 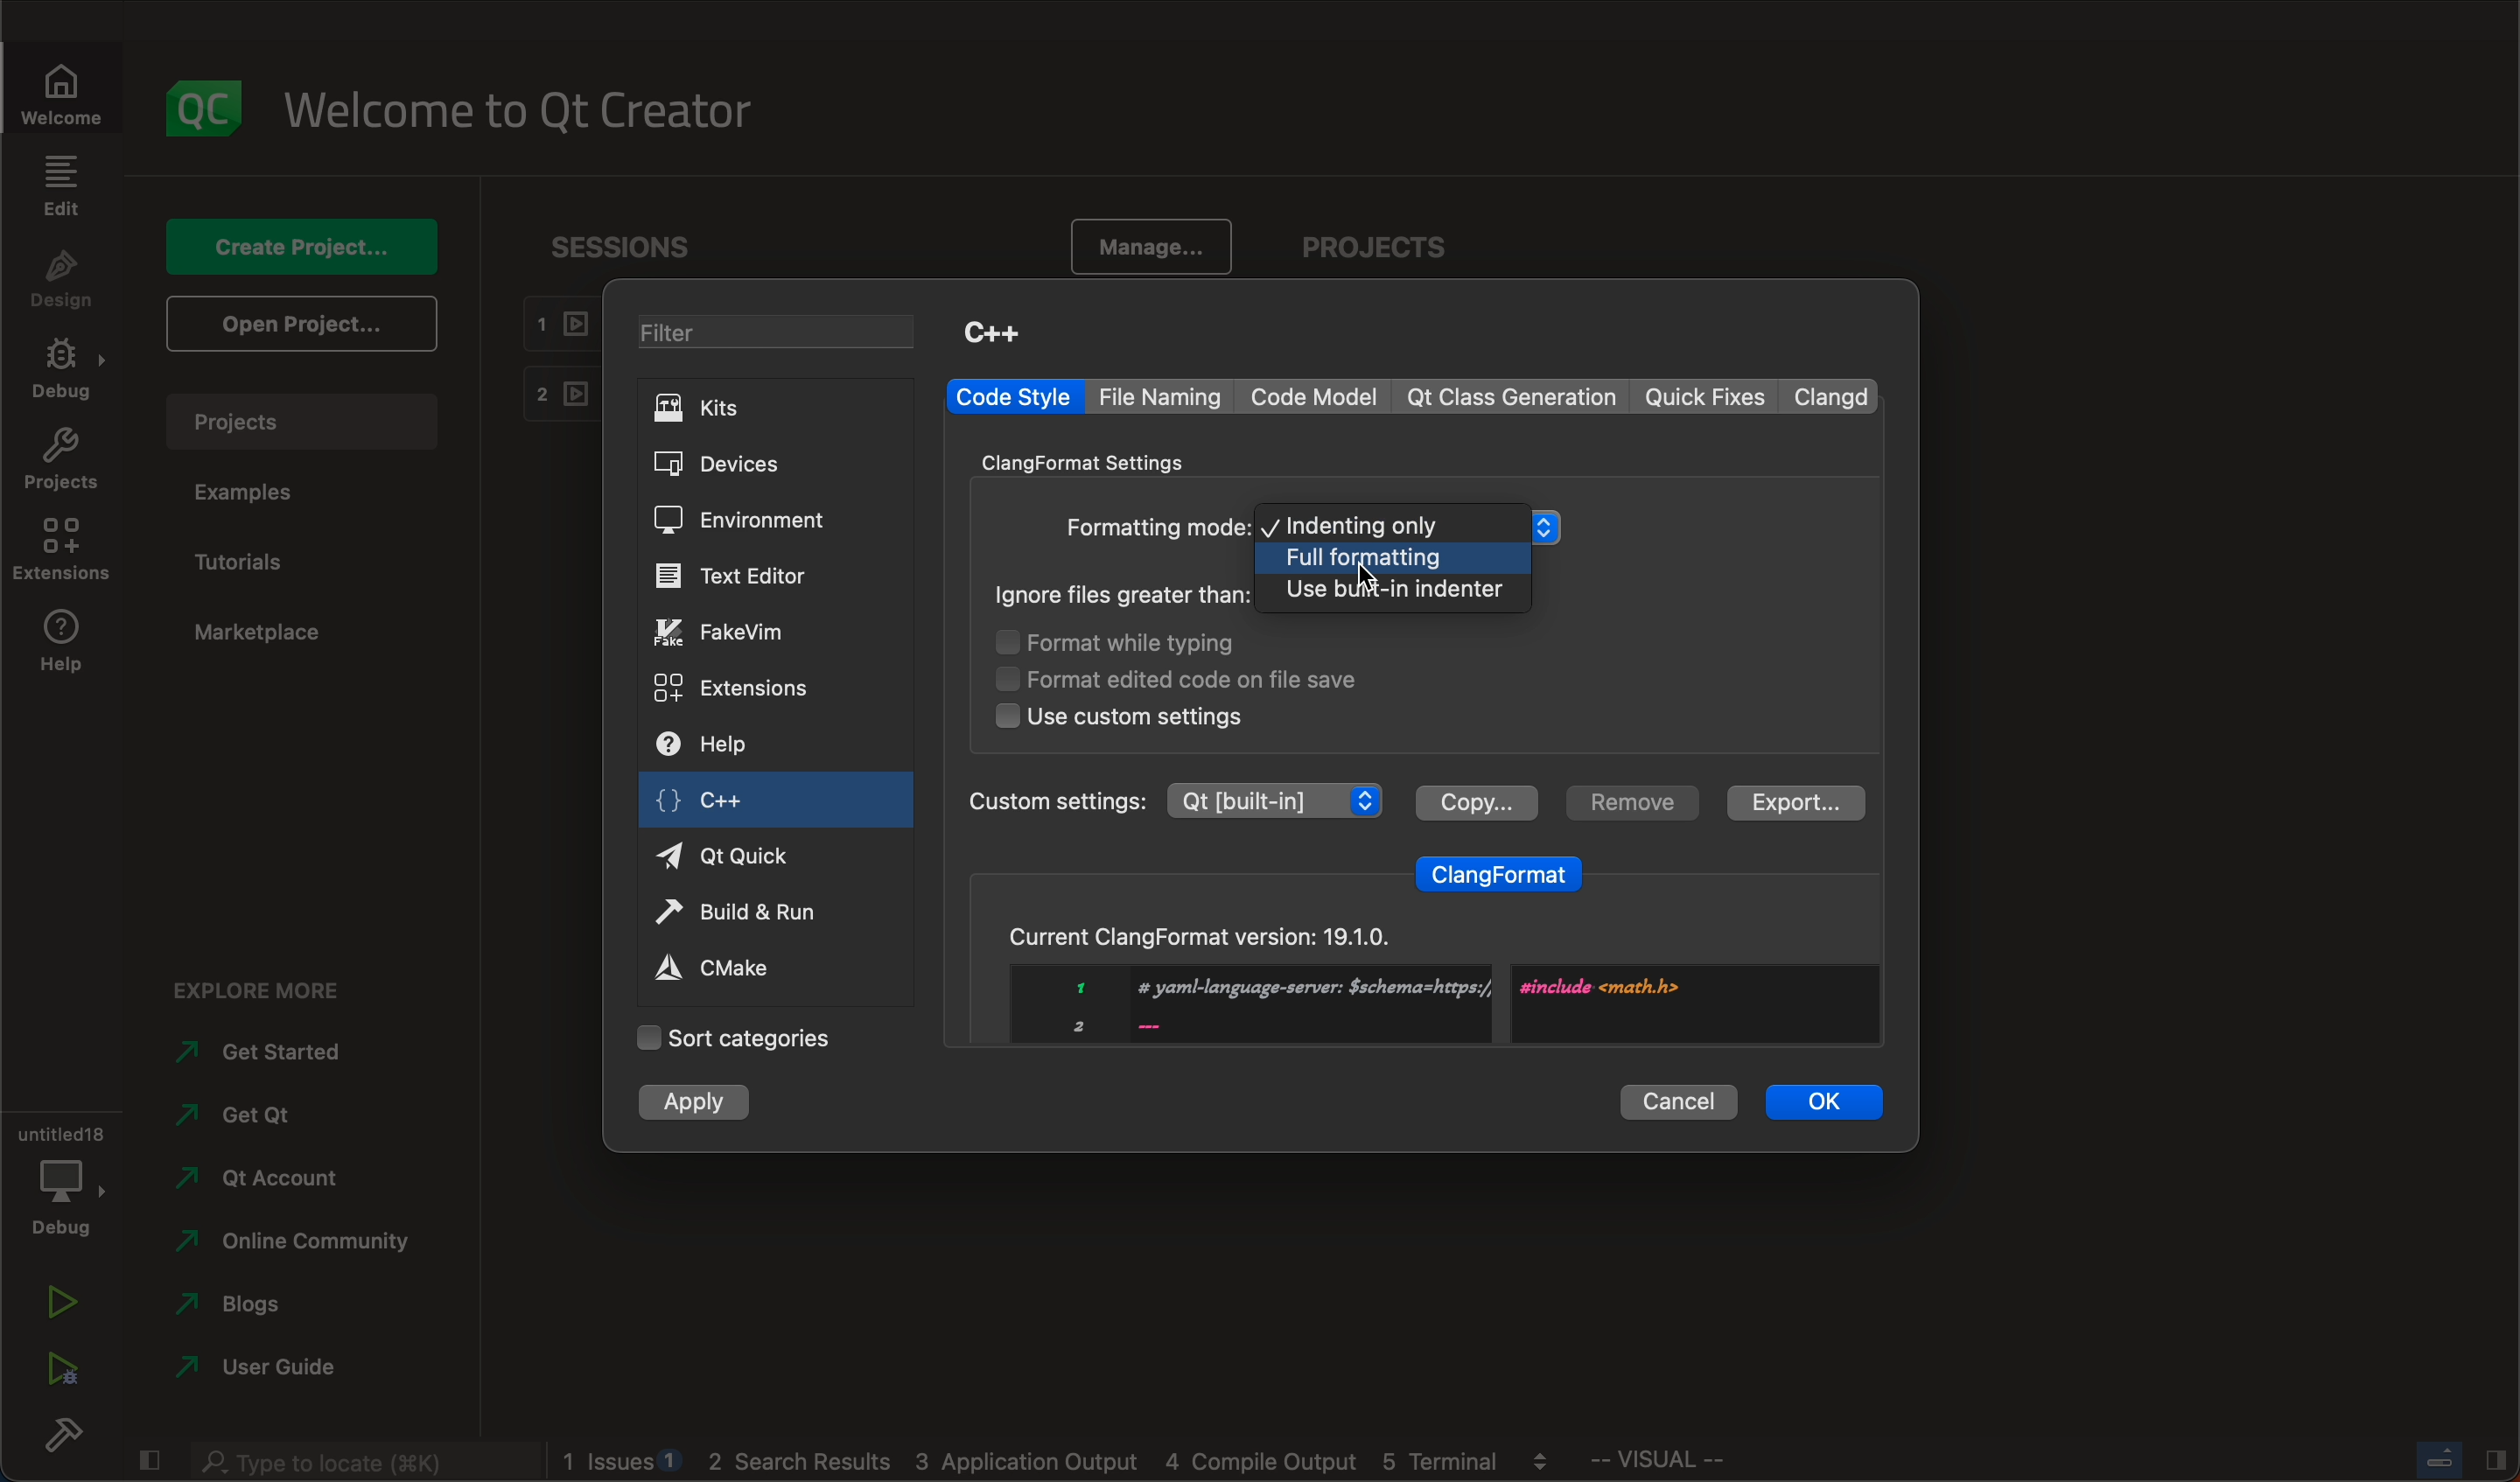 What do you see at coordinates (60, 550) in the screenshot?
I see `extensions` at bounding box center [60, 550].